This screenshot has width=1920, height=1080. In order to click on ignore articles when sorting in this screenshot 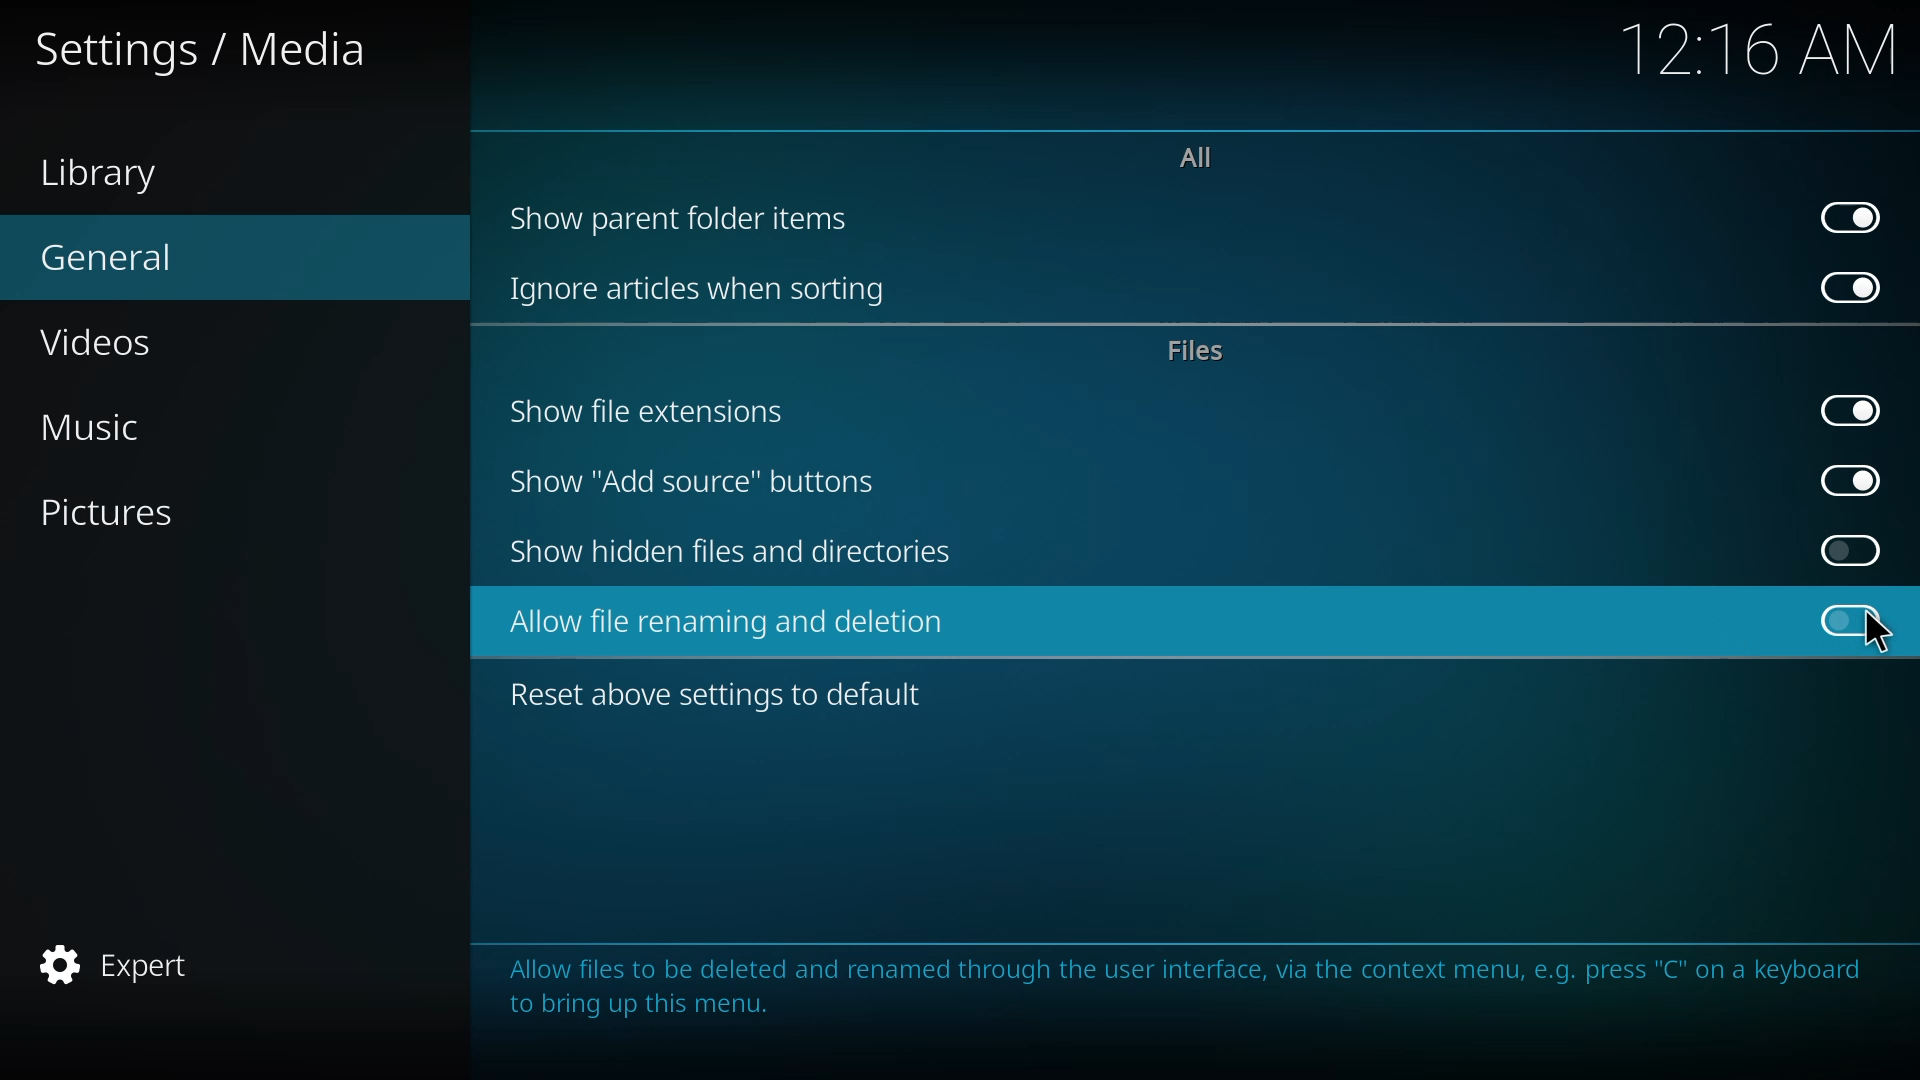, I will do `click(699, 287)`.